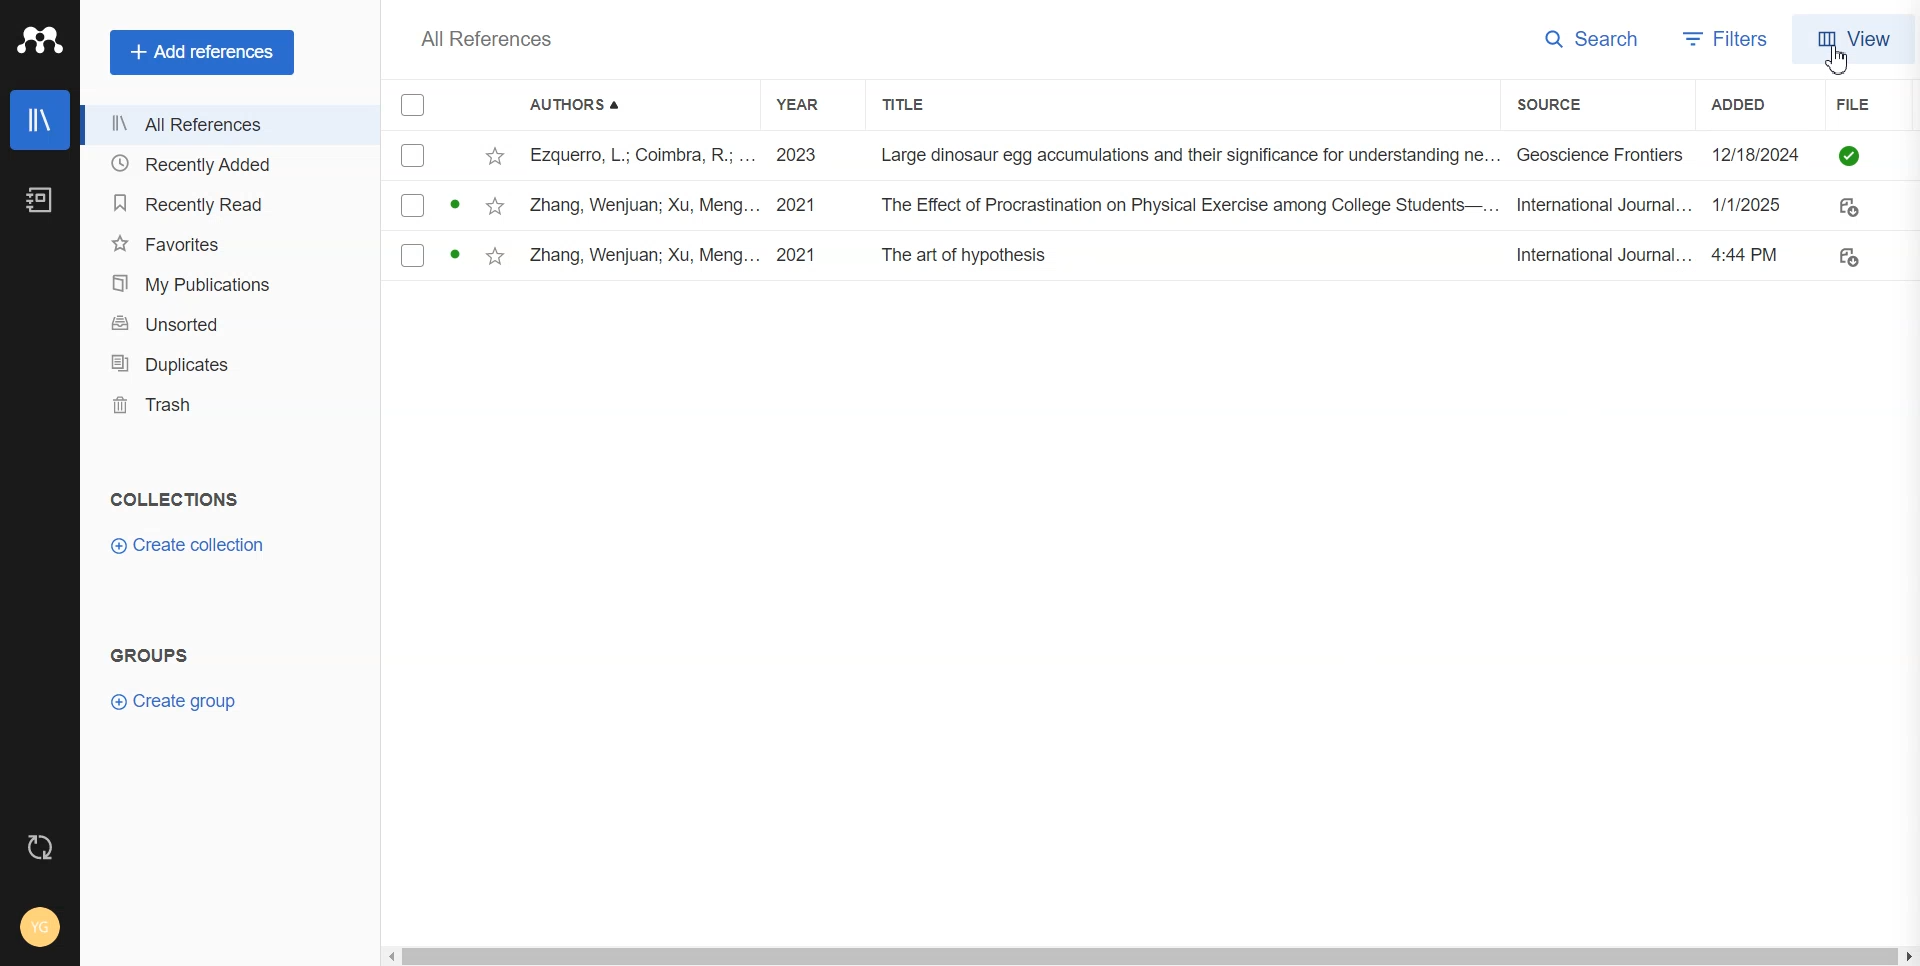 The height and width of the screenshot is (966, 1920). What do you see at coordinates (1729, 38) in the screenshot?
I see `Filters` at bounding box center [1729, 38].